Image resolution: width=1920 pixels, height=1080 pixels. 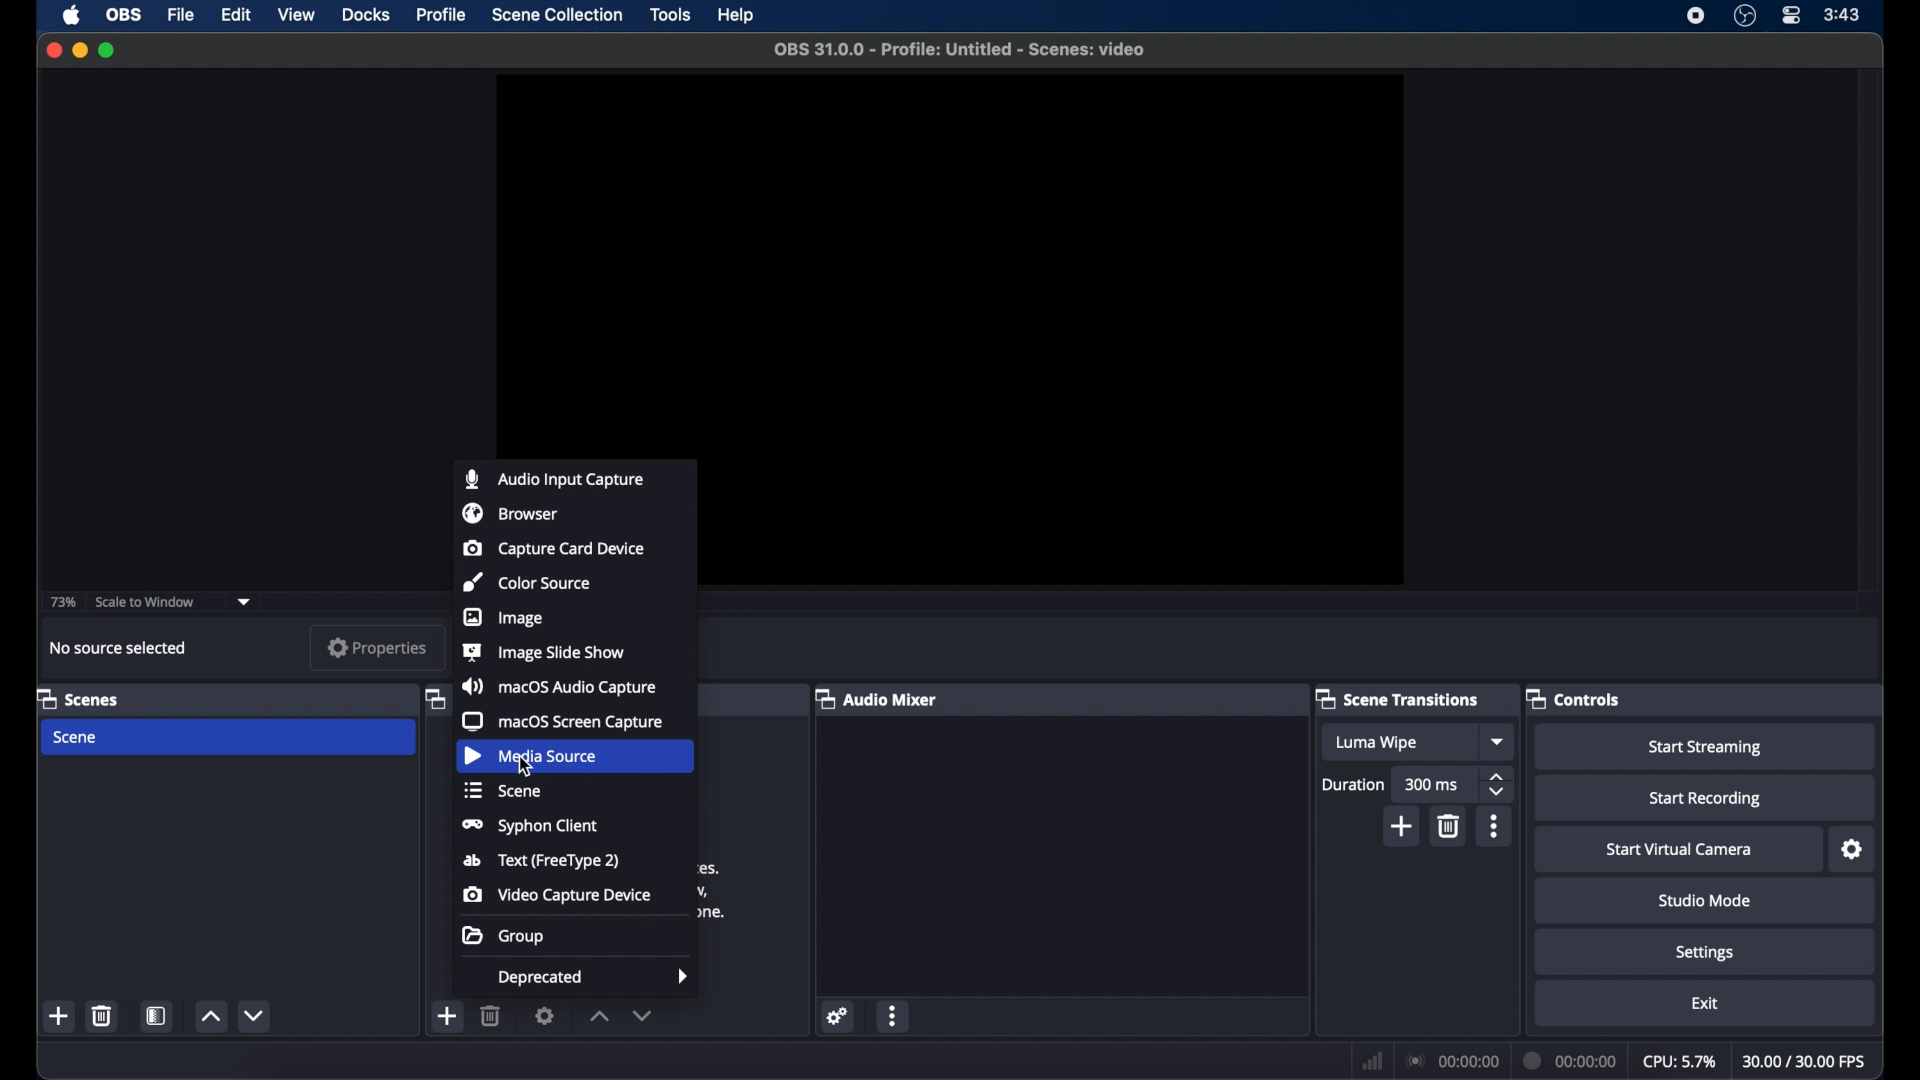 What do you see at coordinates (562, 721) in the screenshot?
I see `macOS screen capture` at bounding box center [562, 721].